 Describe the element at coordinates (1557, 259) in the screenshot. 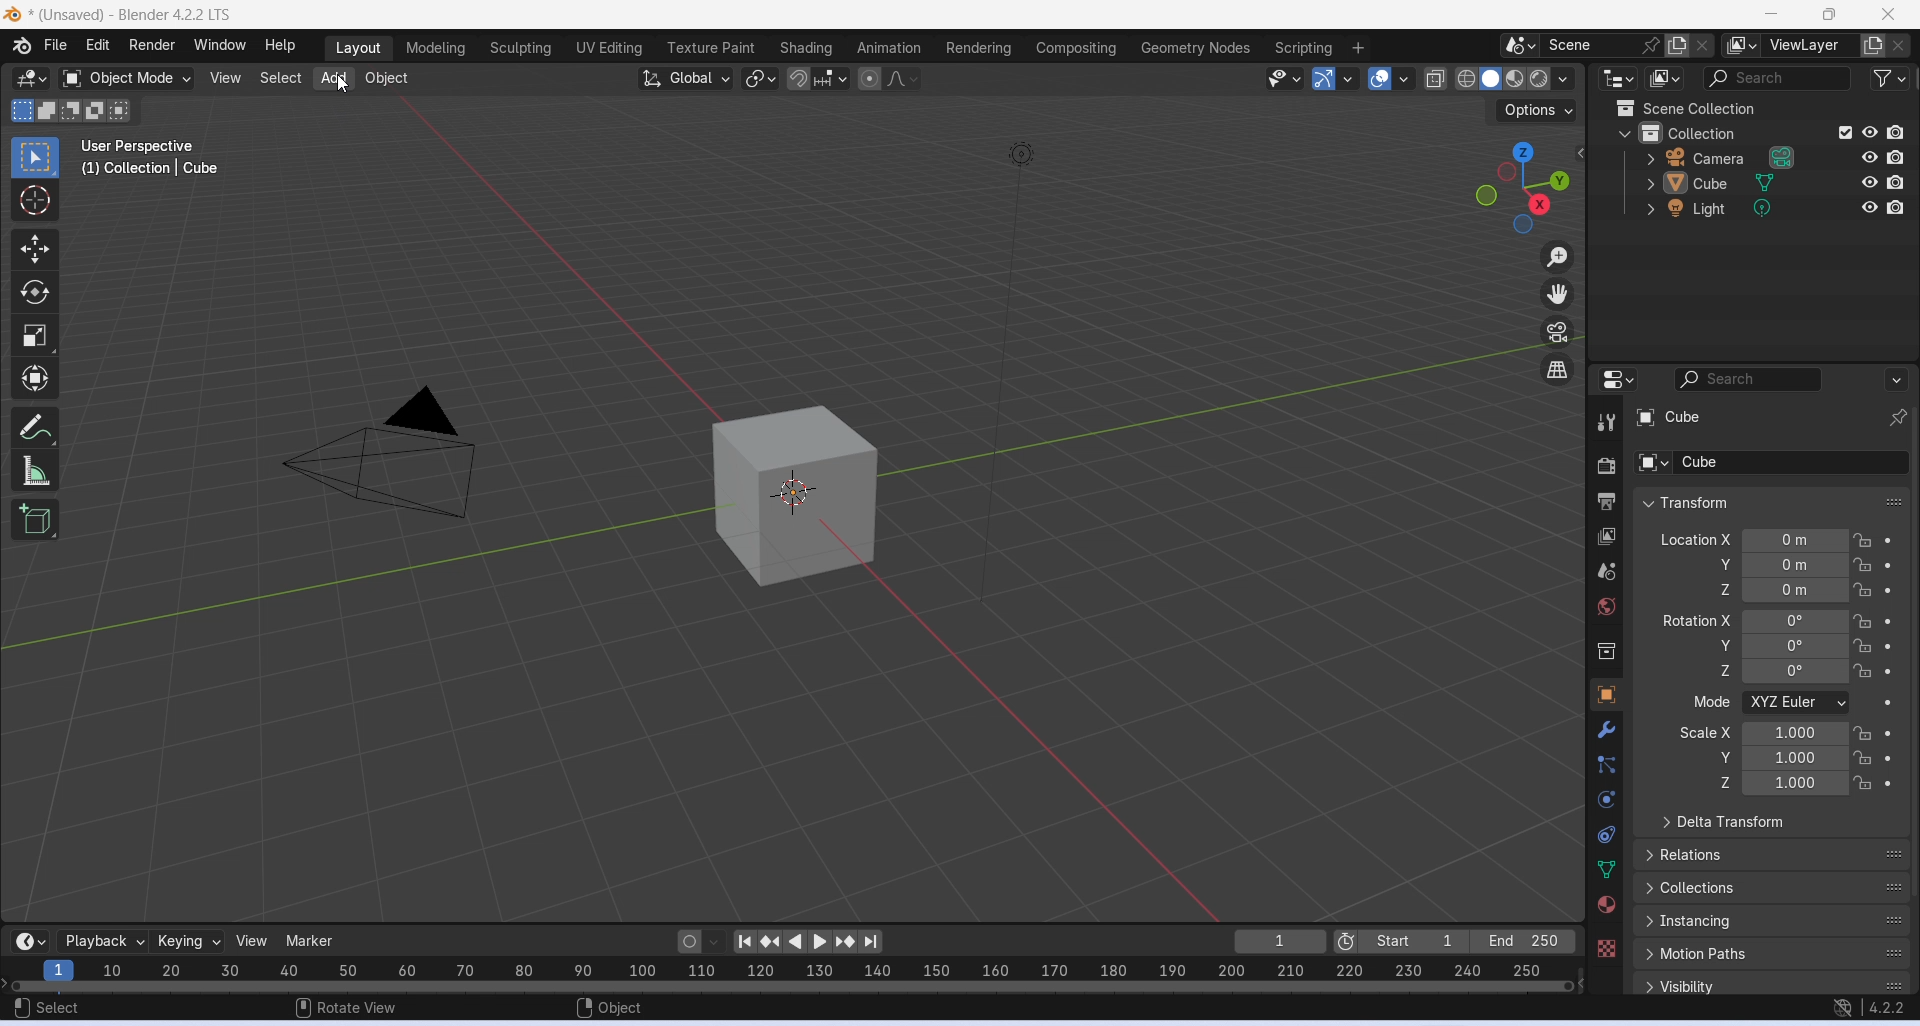

I see `Zoom in/out` at that location.